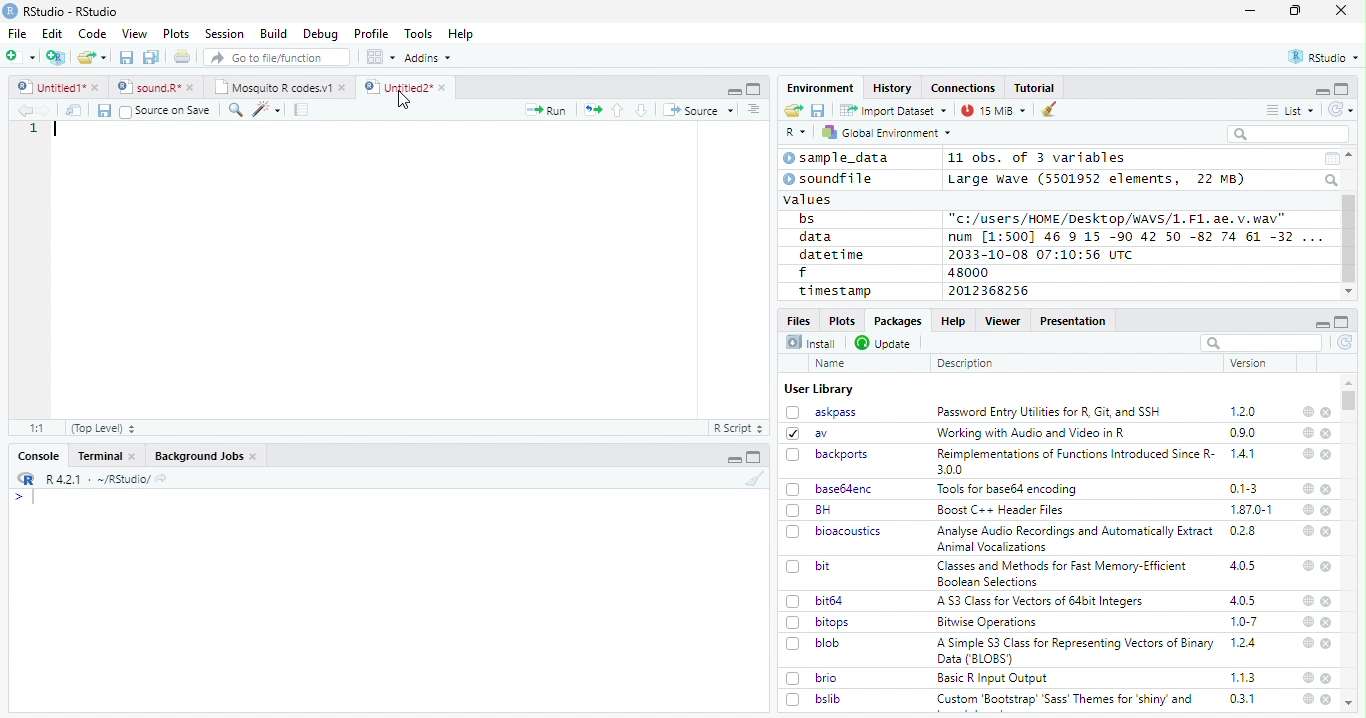 This screenshot has width=1366, height=718. I want to click on Scroll bar, so click(1350, 239).